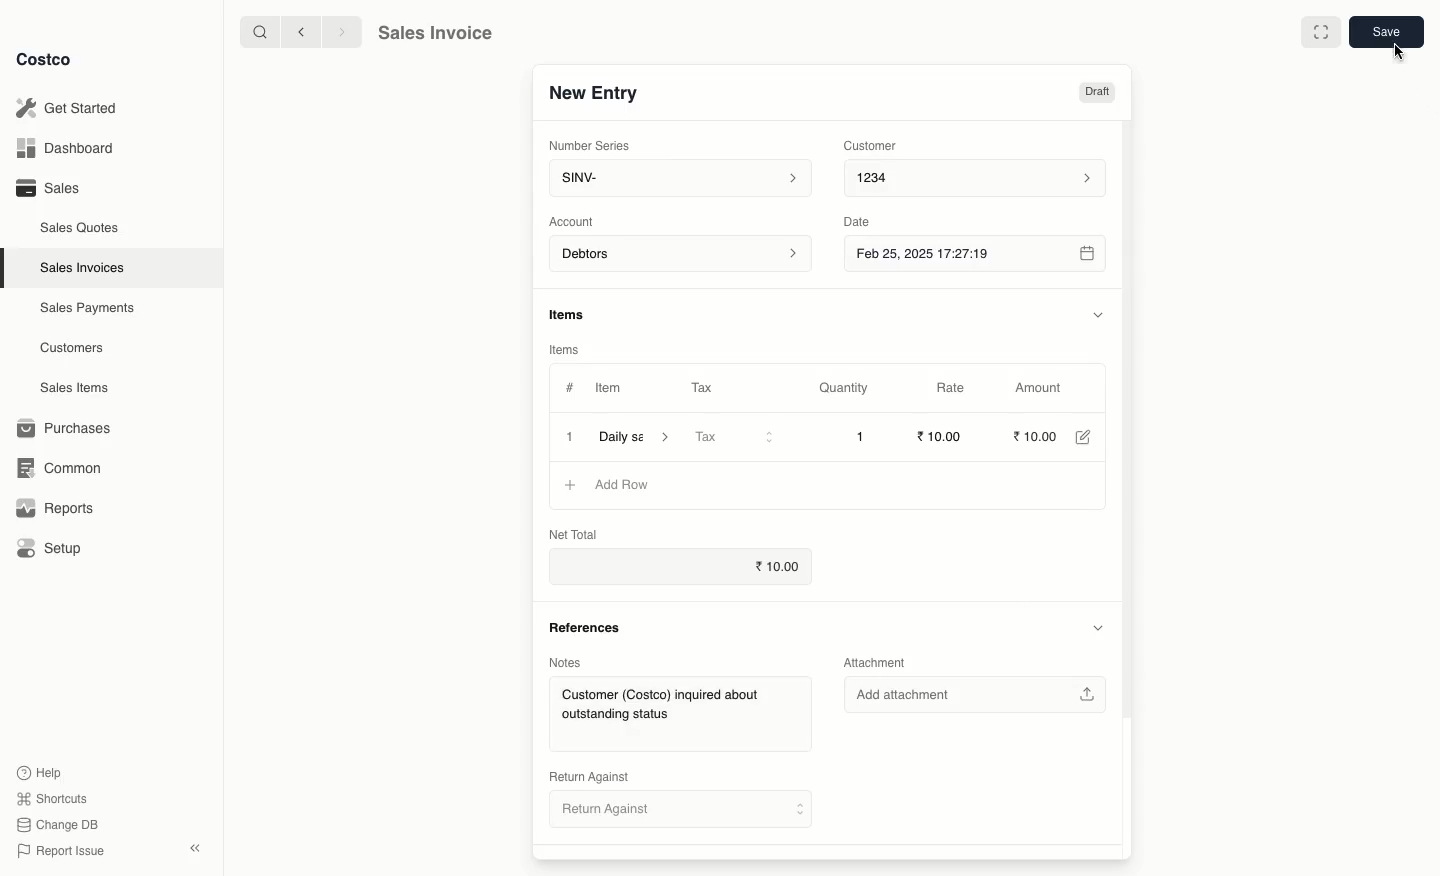 Image resolution: width=1440 pixels, height=876 pixels. What do you see at coordinates (704, 386) in the screenshot?
I see `Tax` at bounding box center [704, 386].